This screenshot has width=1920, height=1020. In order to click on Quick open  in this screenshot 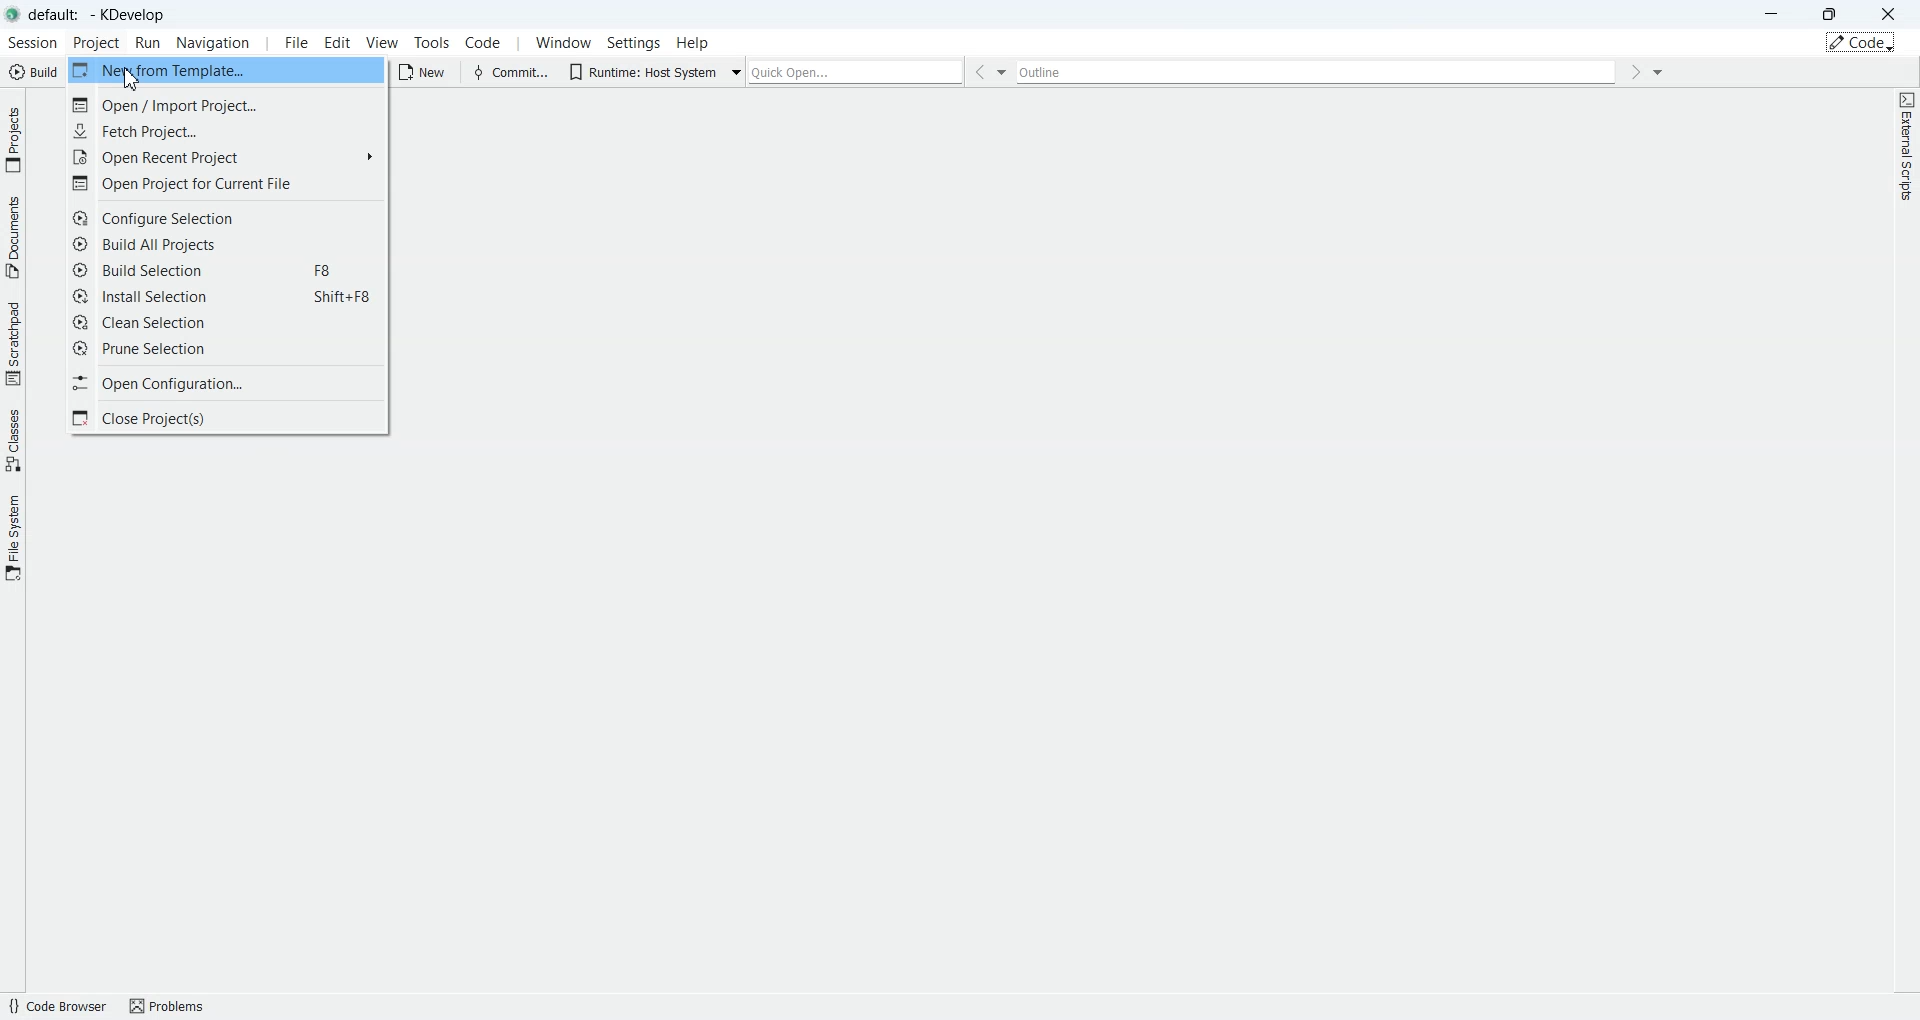, I will do `click(856, 72)`.